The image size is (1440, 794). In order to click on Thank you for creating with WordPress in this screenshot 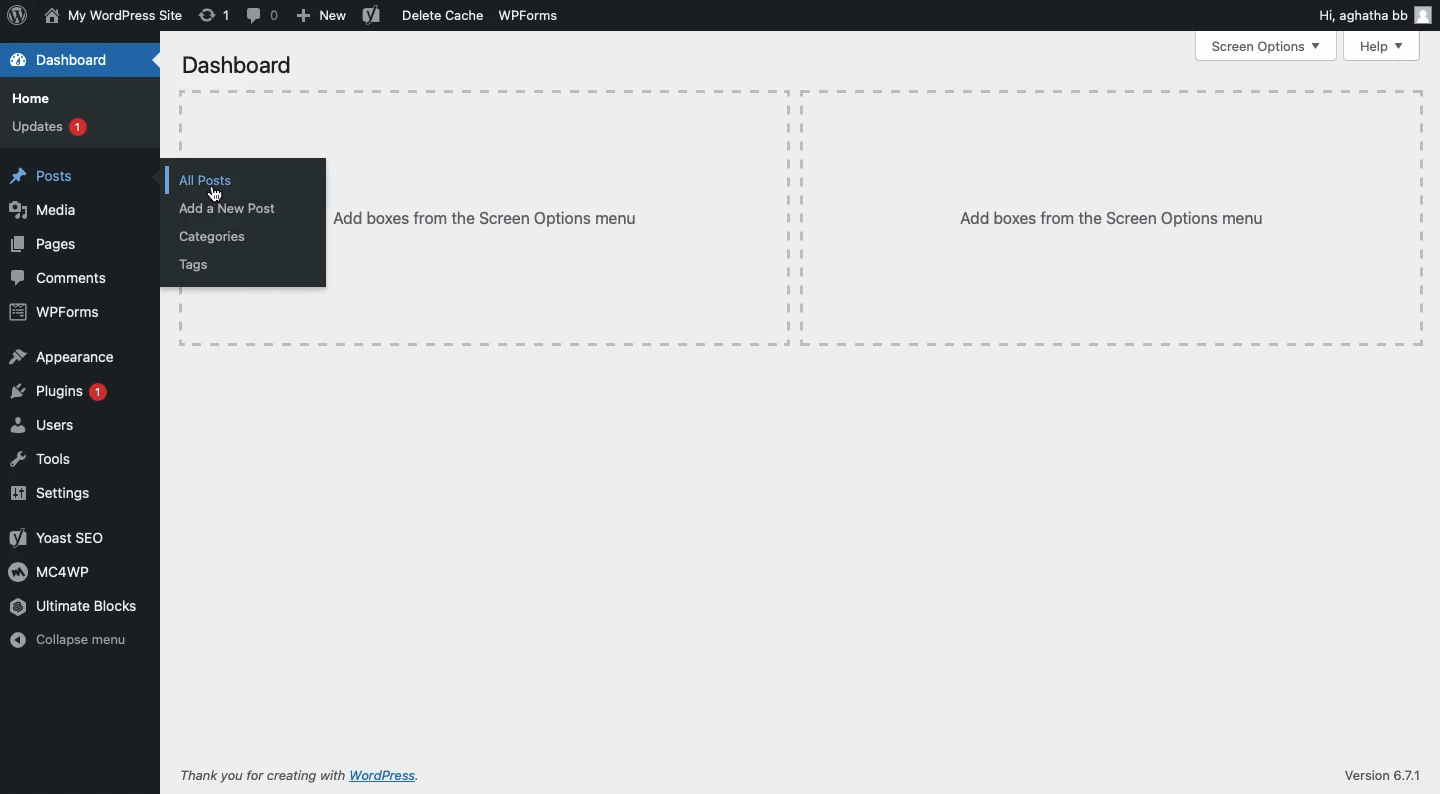, I will do `click(313, 776)`.